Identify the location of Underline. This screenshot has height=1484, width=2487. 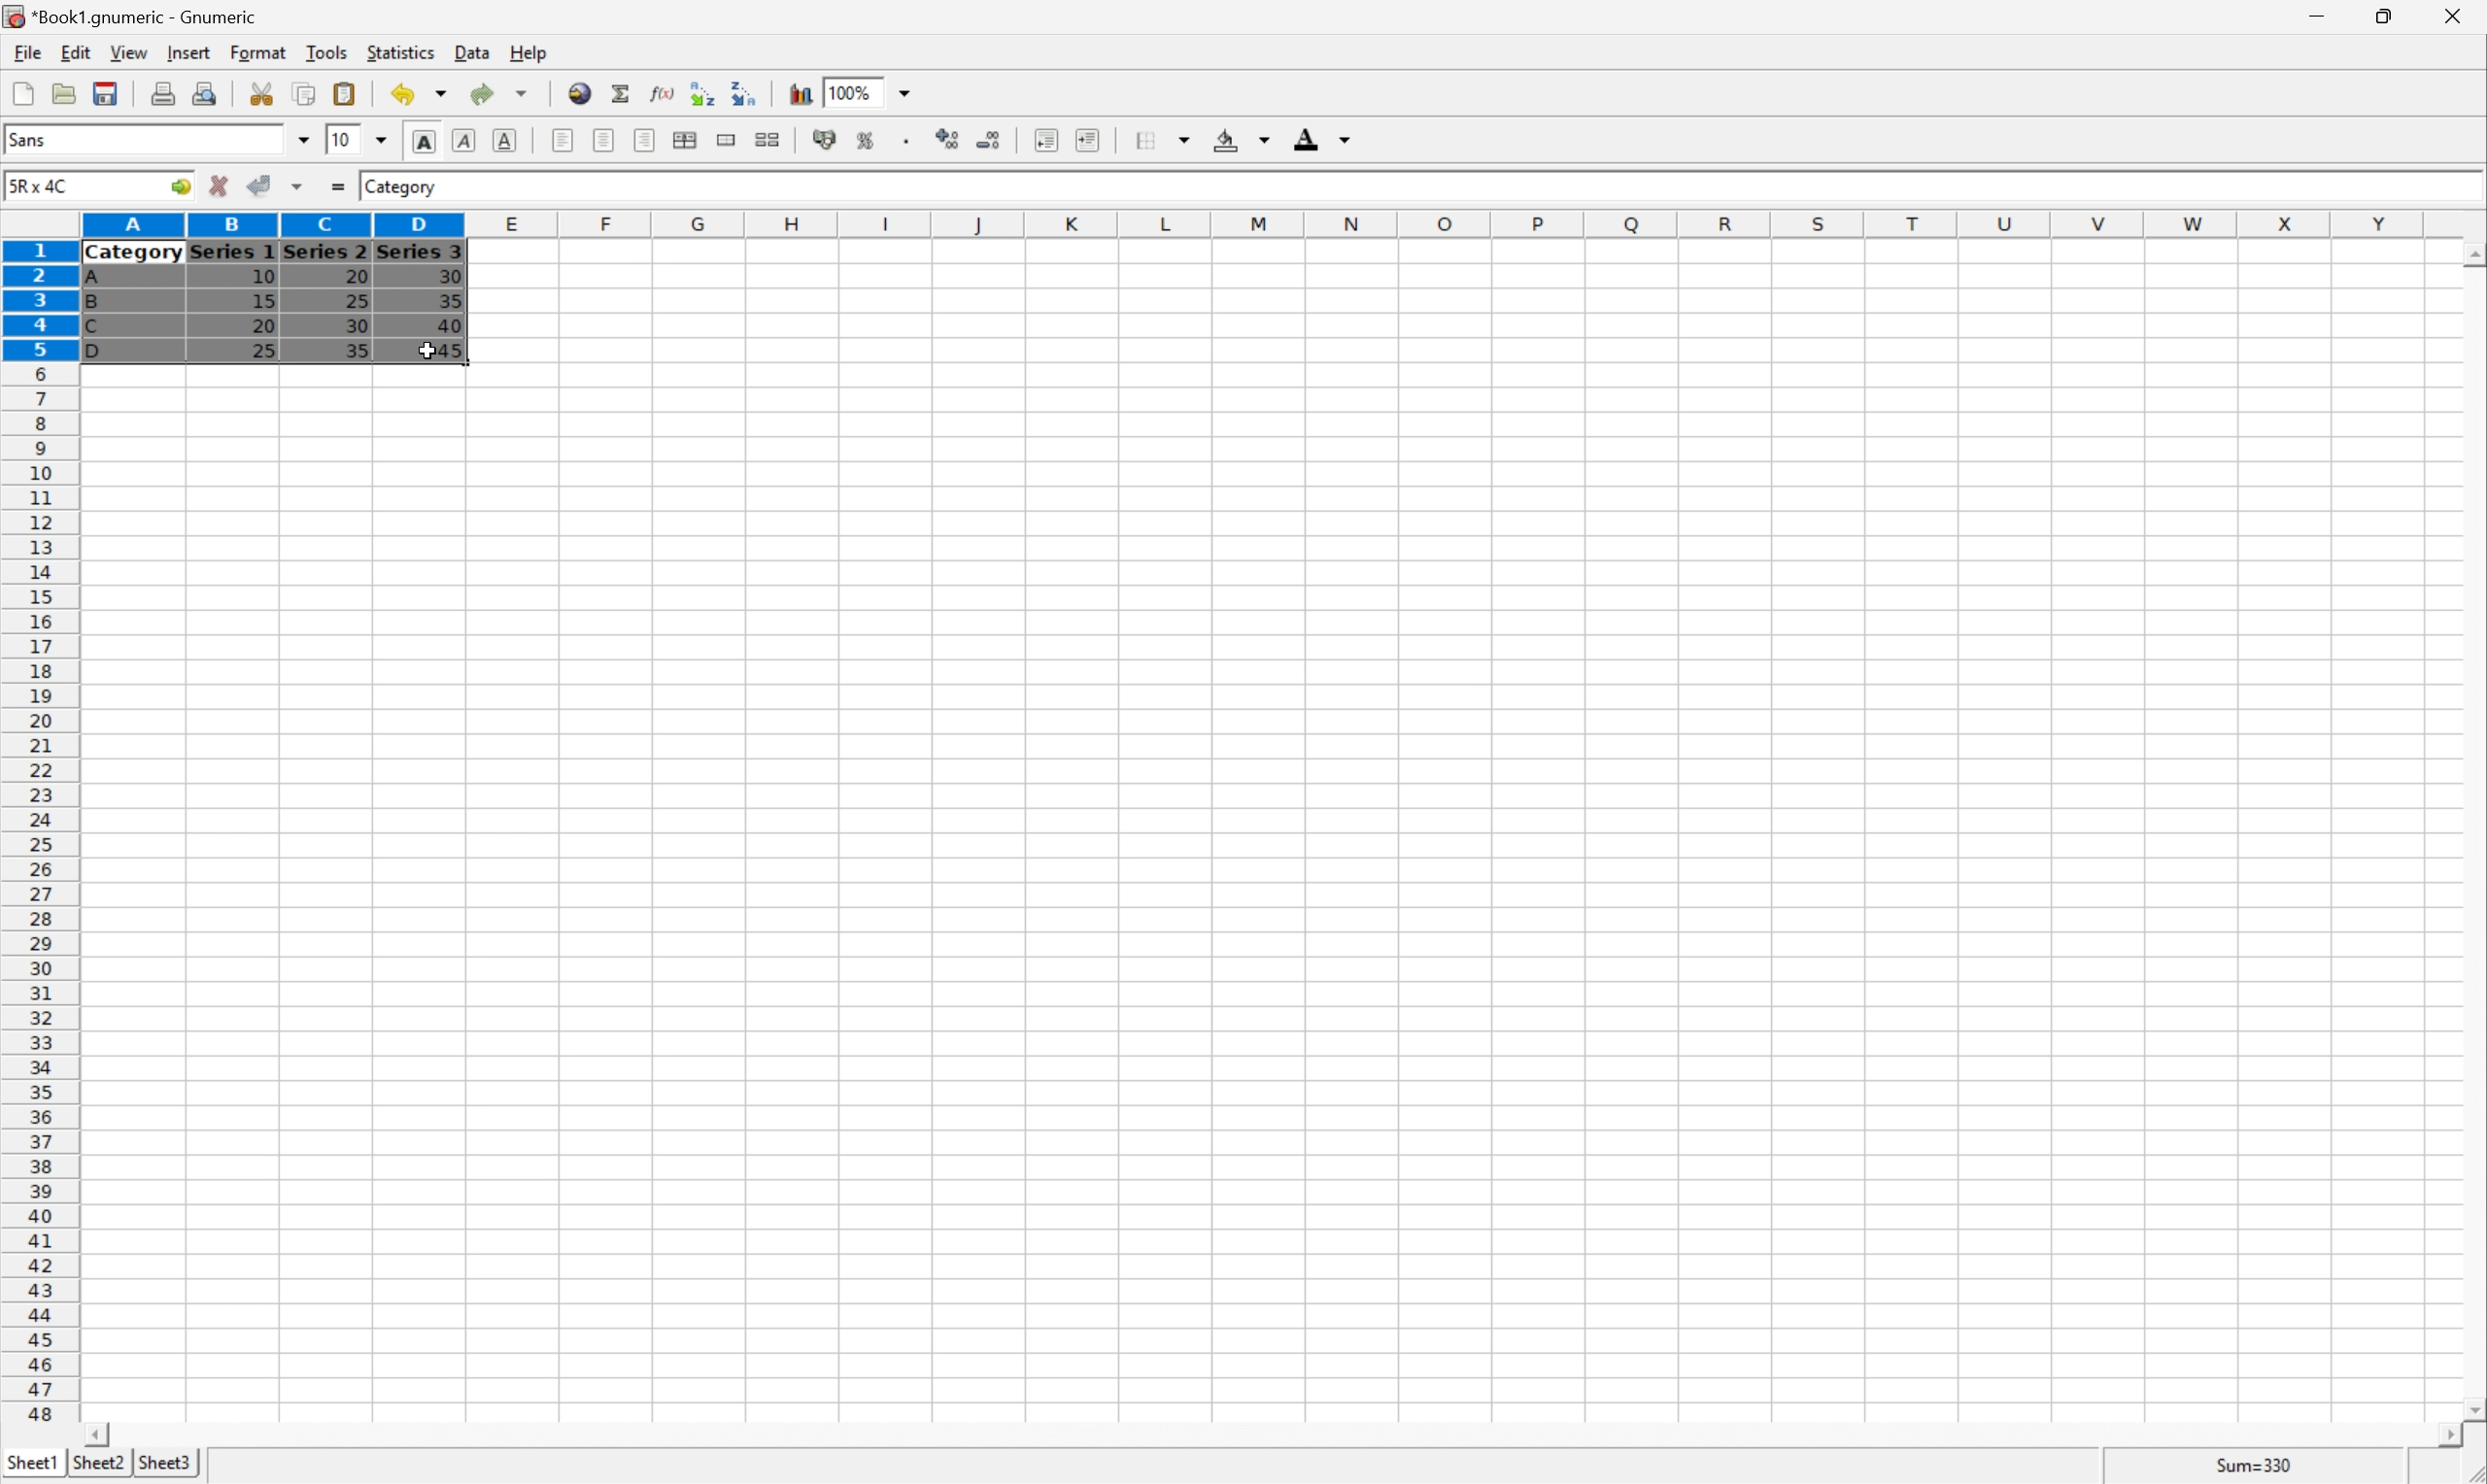
(505, 138).